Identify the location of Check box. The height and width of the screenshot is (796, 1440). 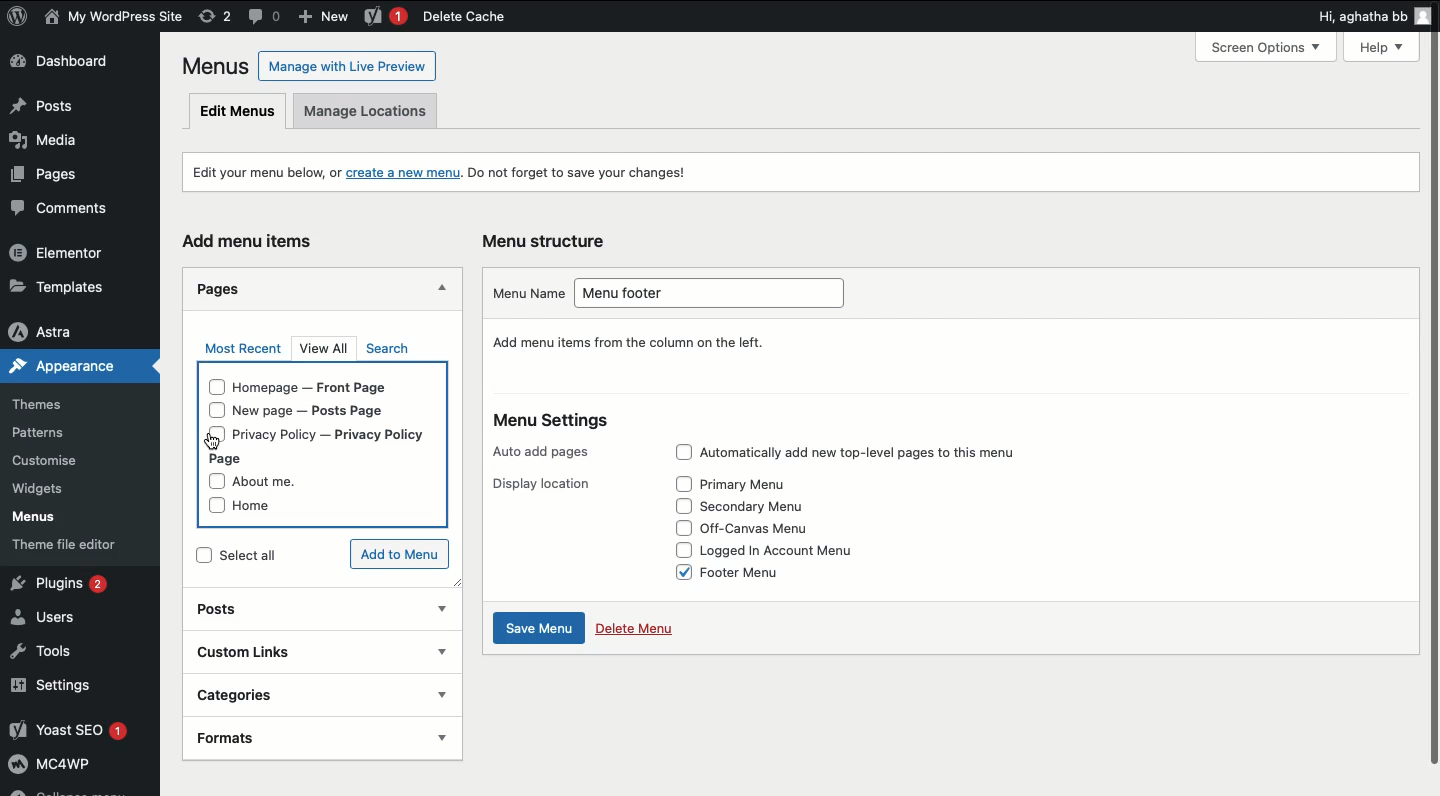
(682, 484).